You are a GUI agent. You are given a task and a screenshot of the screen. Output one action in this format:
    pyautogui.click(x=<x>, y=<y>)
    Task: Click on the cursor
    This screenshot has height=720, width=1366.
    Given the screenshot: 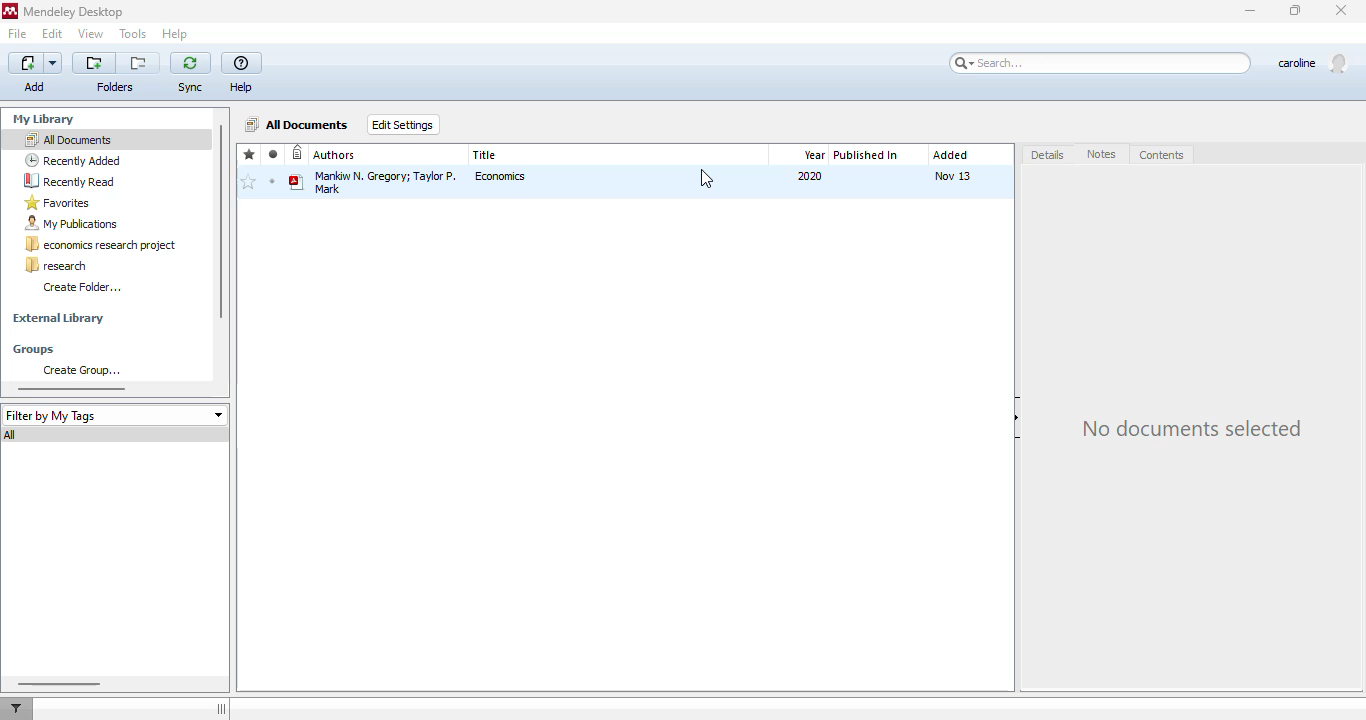 What is the action you would take?
    pyautogui.click(x=706, y=179)
    